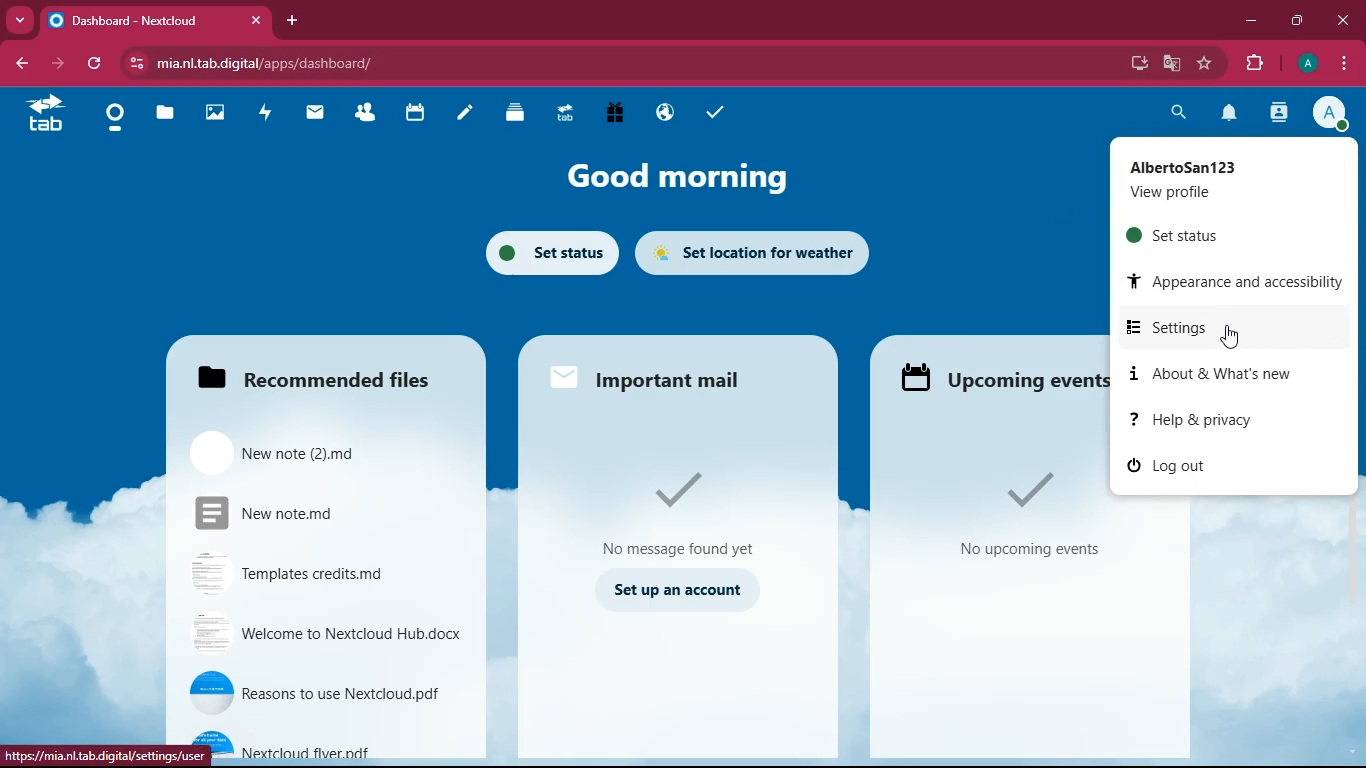  Describe the element at coordinates (767, 253) in the screenshot. I see `set location` at that location.